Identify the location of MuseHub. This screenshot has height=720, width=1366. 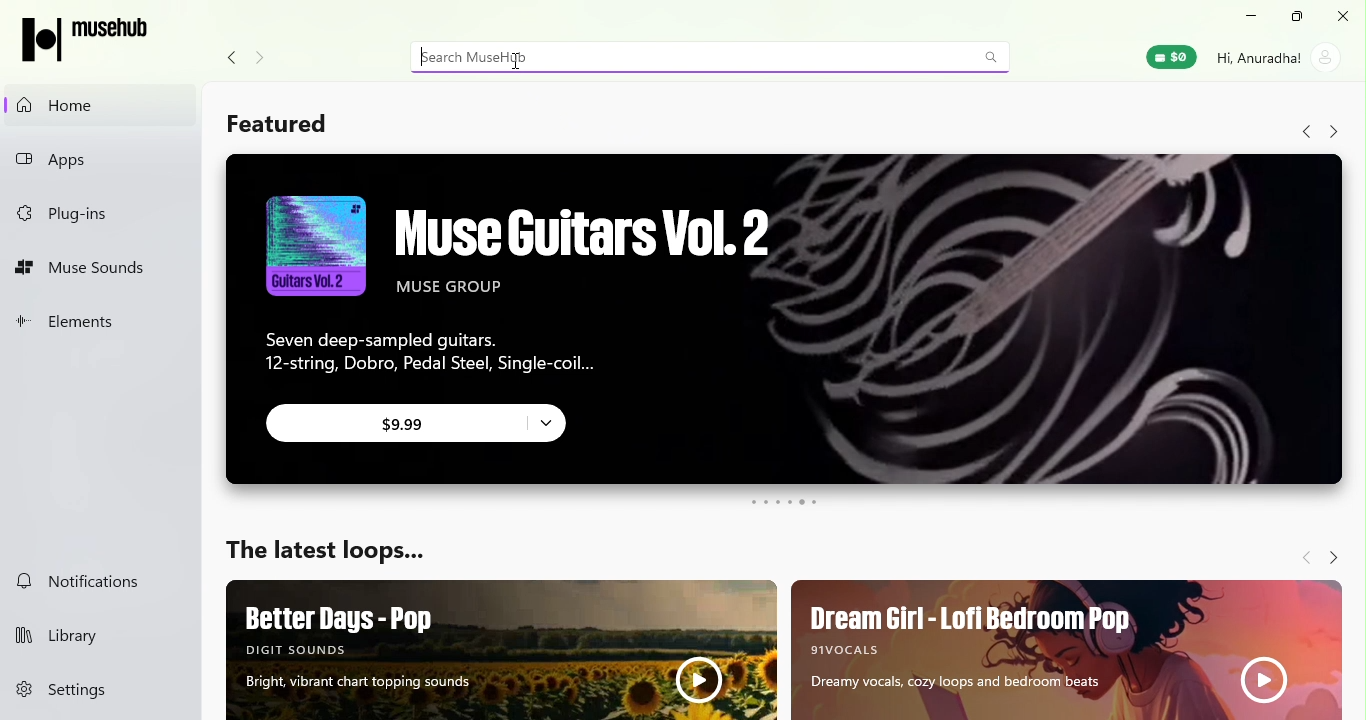
(93, 38).